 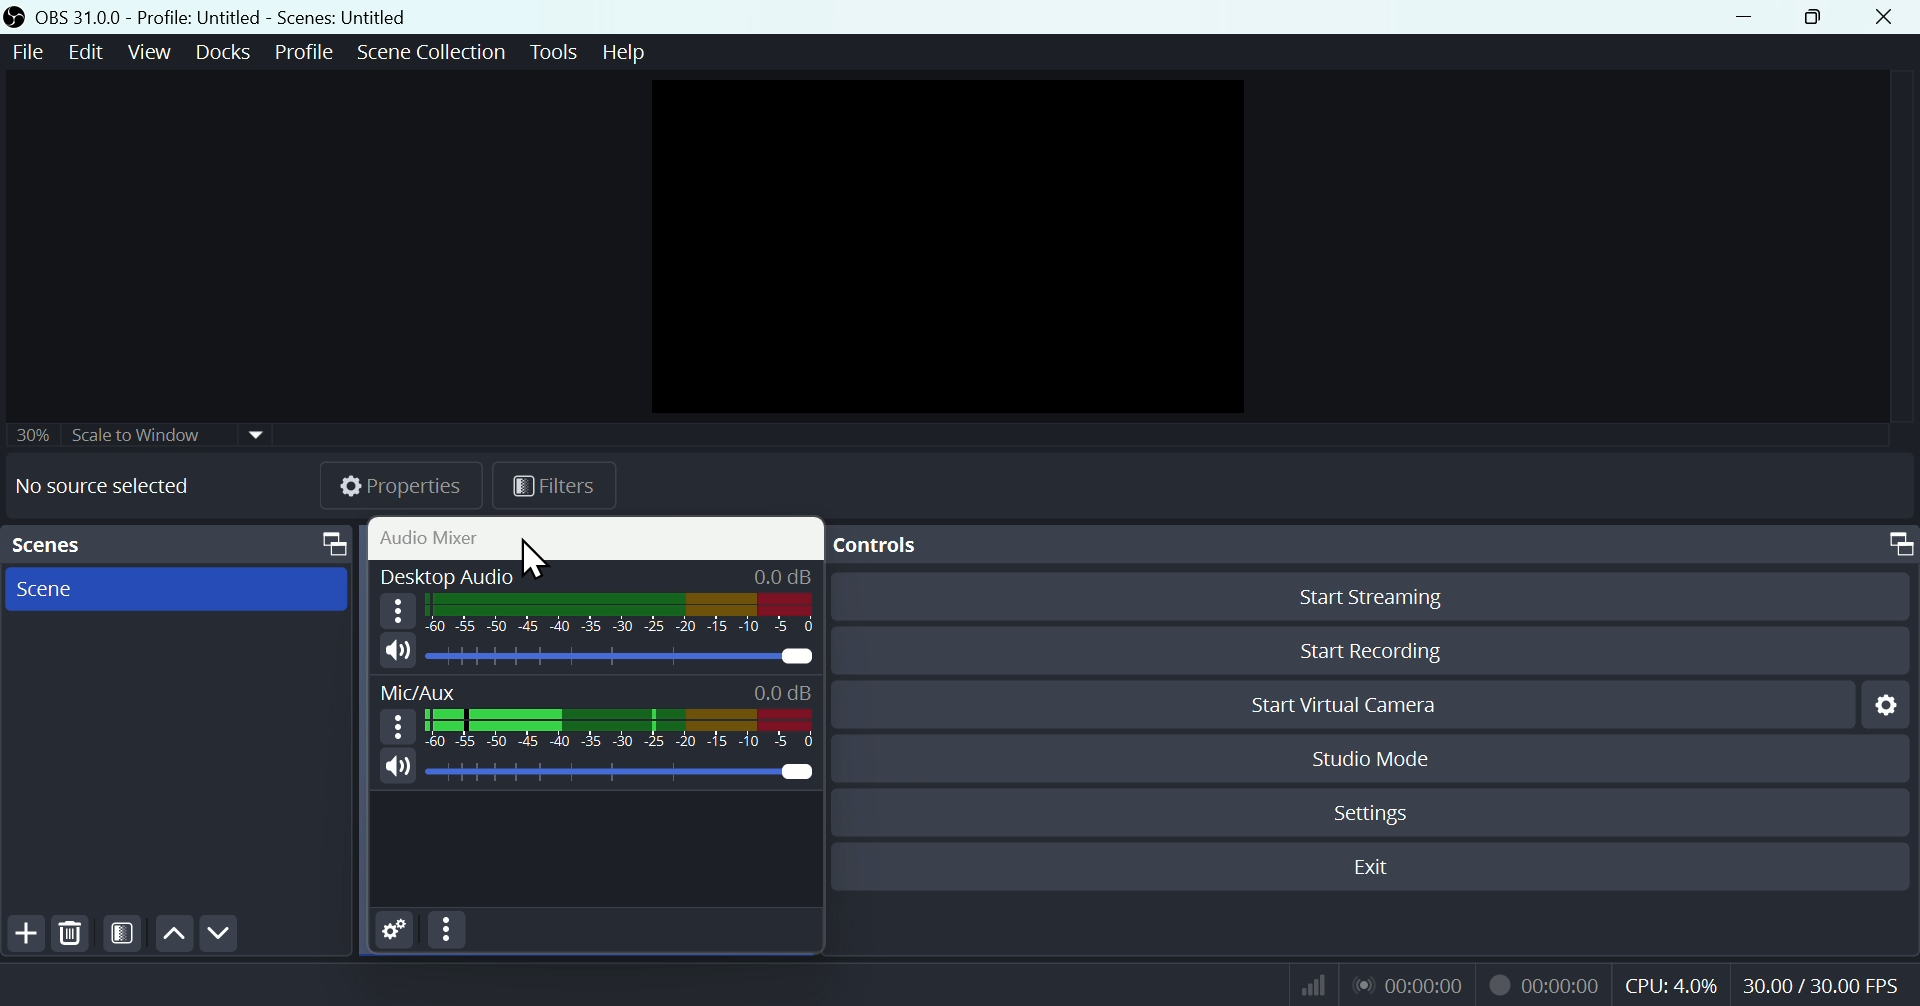 I want to click on Desktop Audio, so click(x=620, y=655).